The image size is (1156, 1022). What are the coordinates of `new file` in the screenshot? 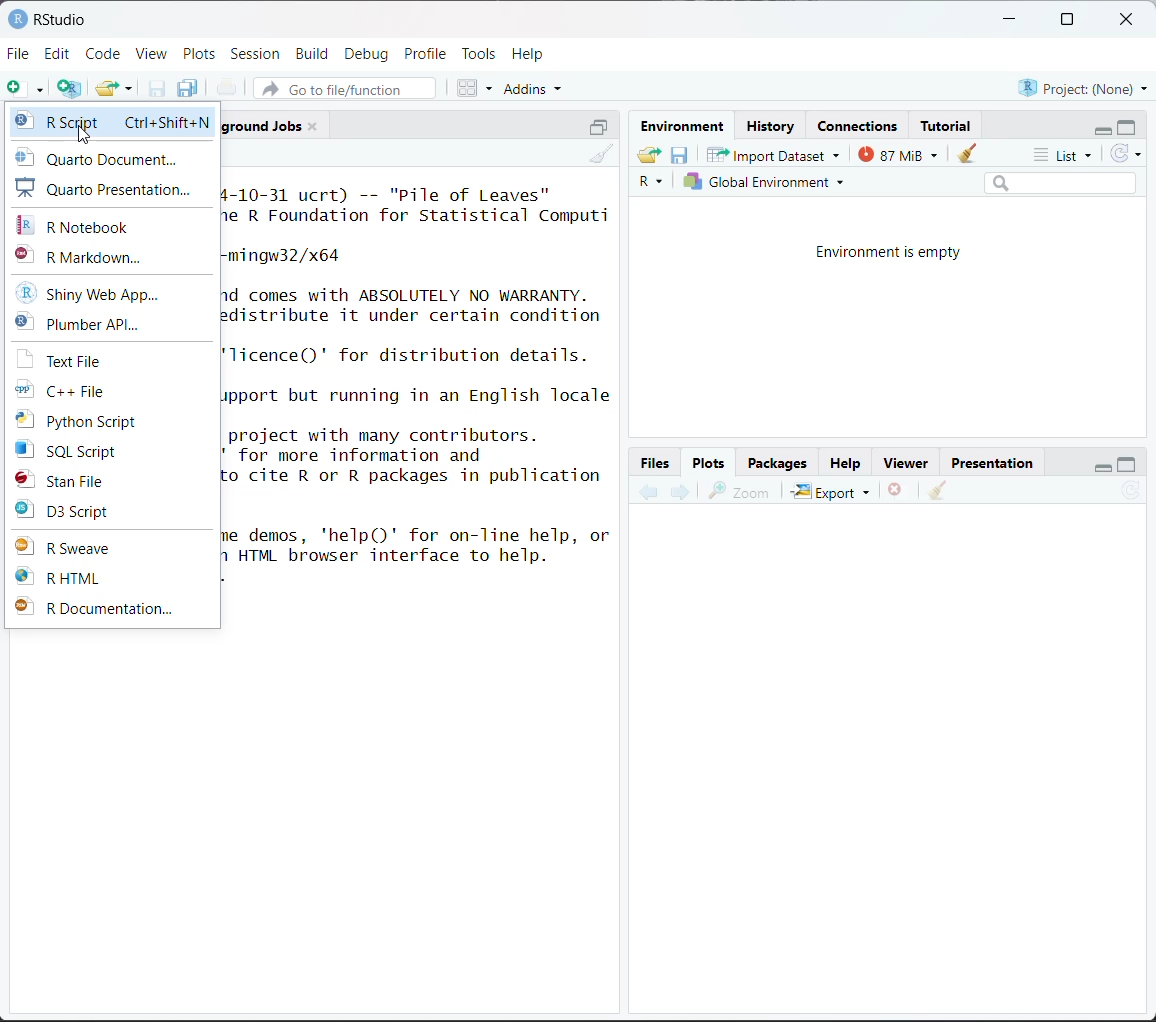 It's located at (25, 88).